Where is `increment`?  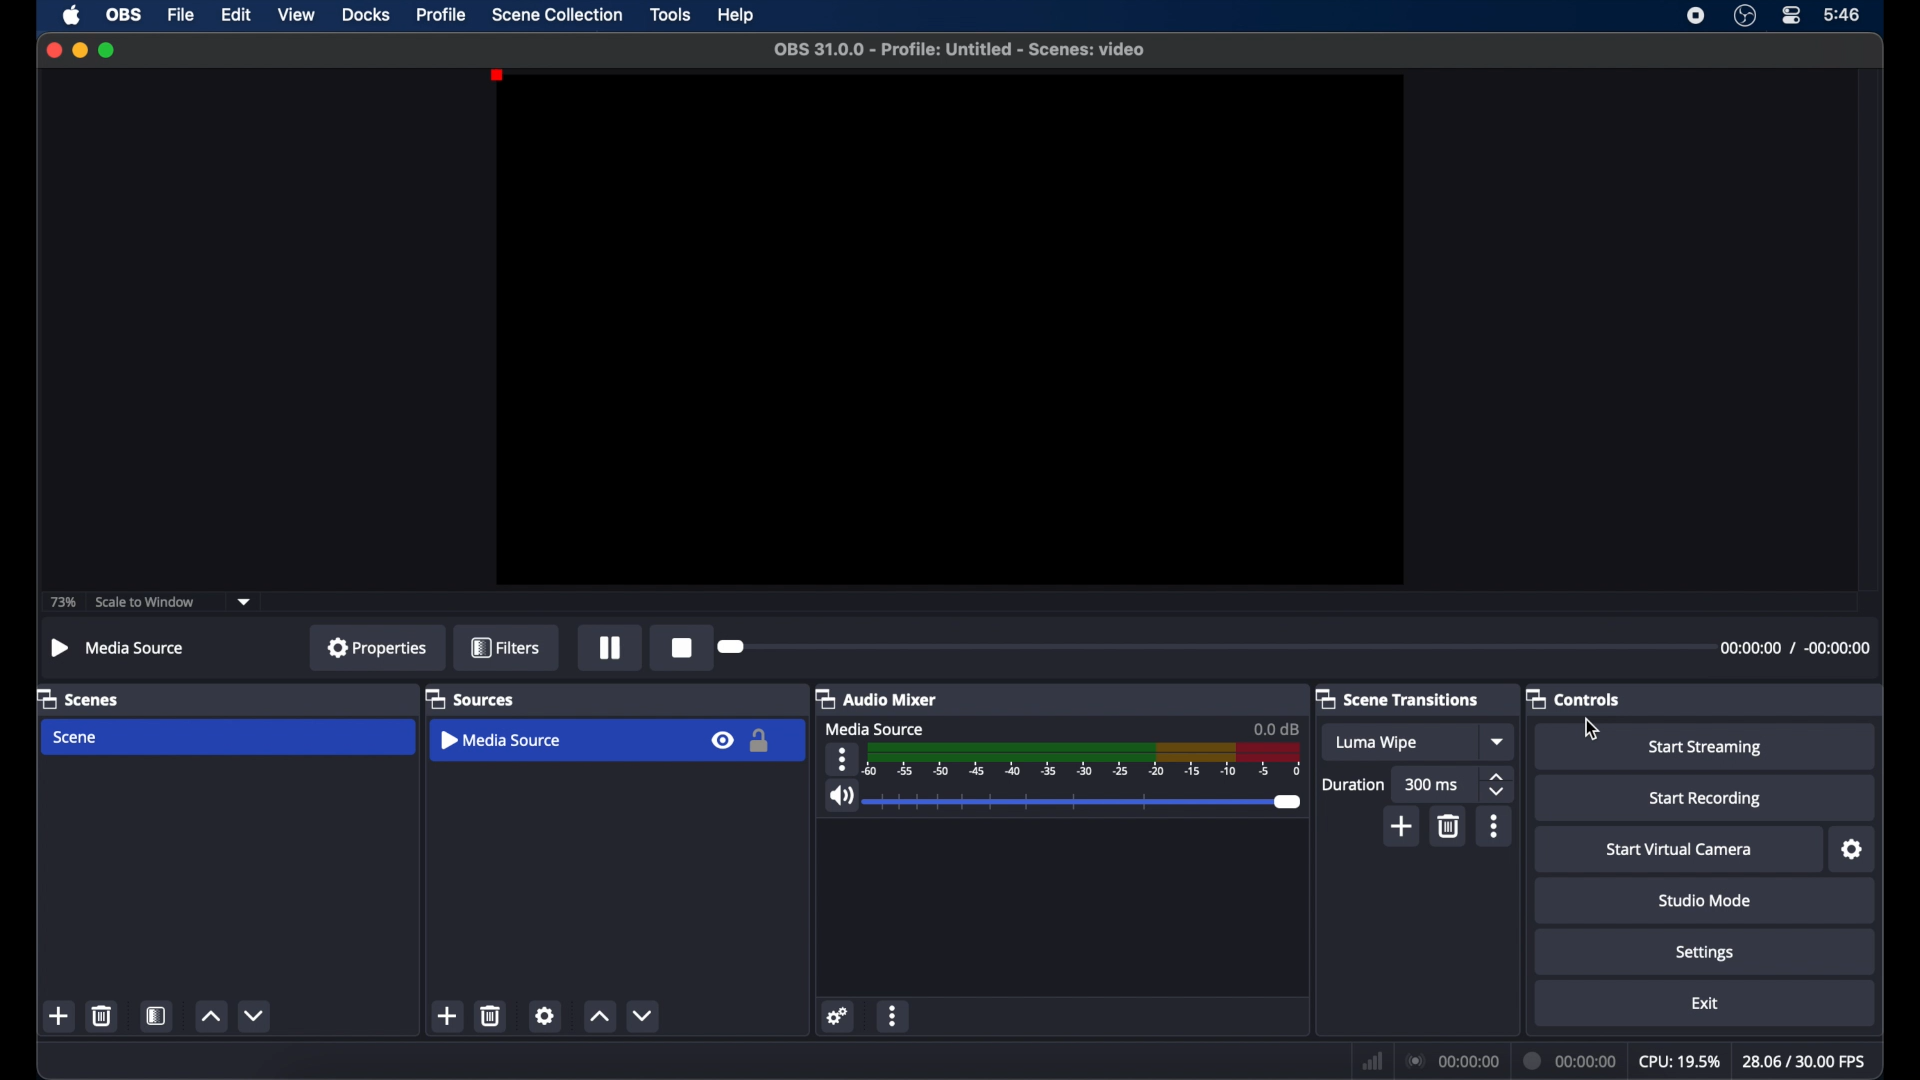 increment is located at coordinates (599, 1016).